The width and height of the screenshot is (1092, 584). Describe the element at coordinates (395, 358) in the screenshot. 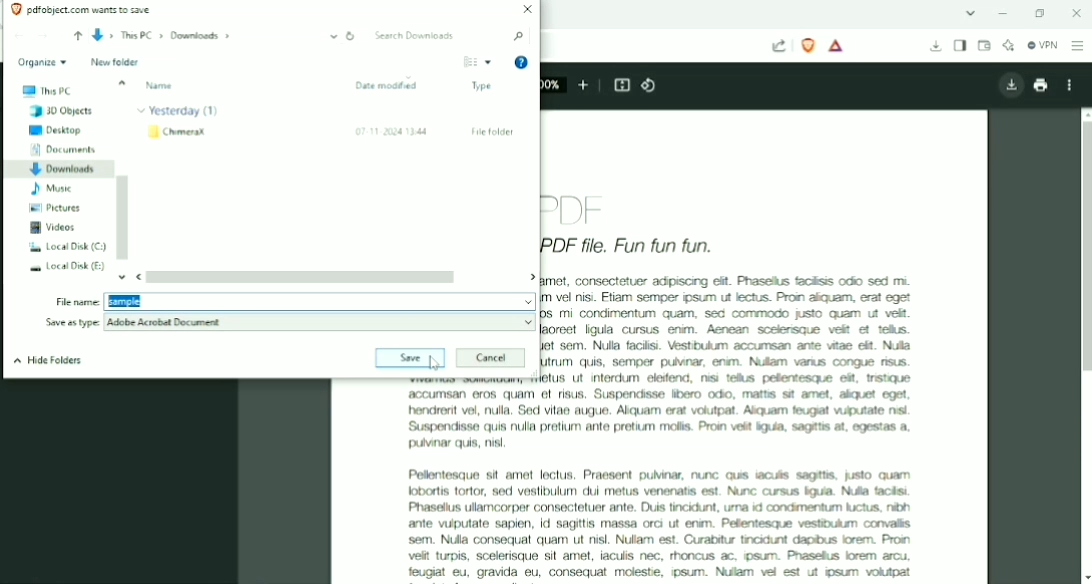

I see `Save` at that location.